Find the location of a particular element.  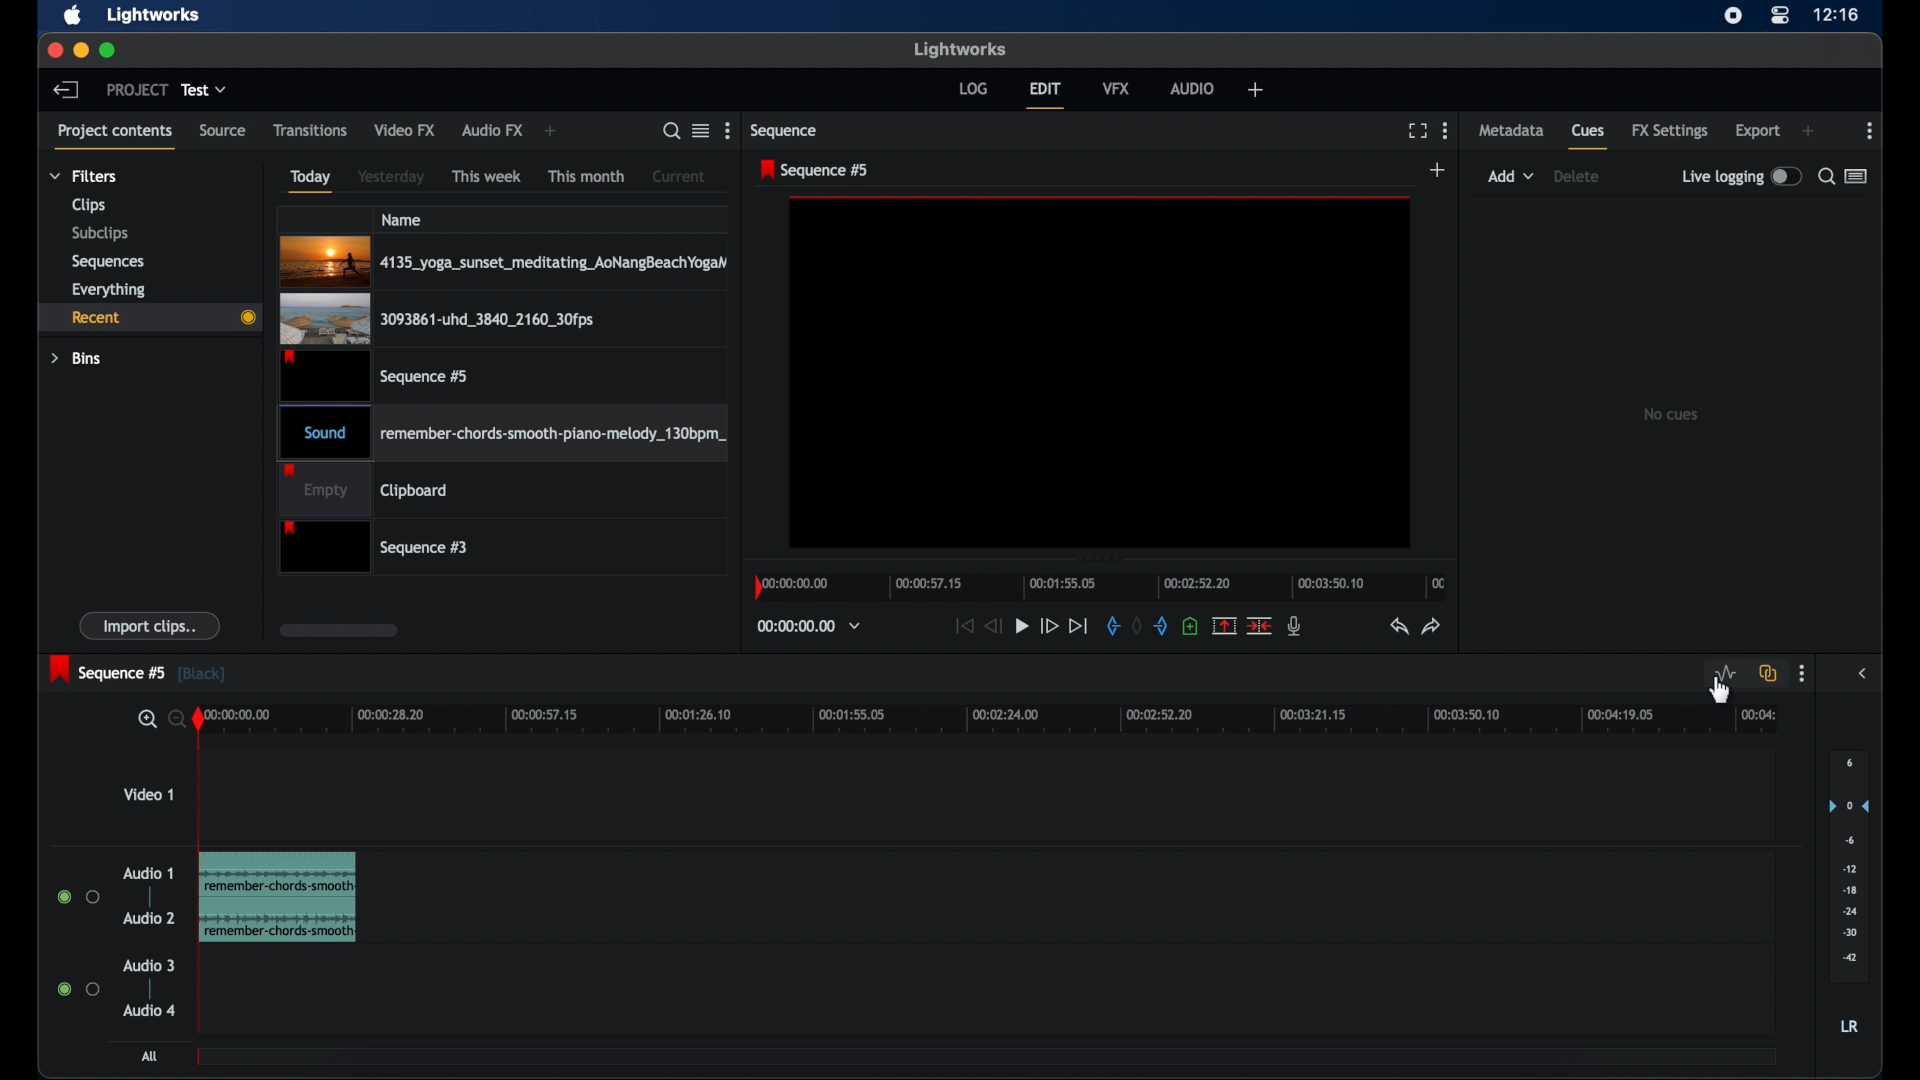

subclips is located at coordinates (102, 233).